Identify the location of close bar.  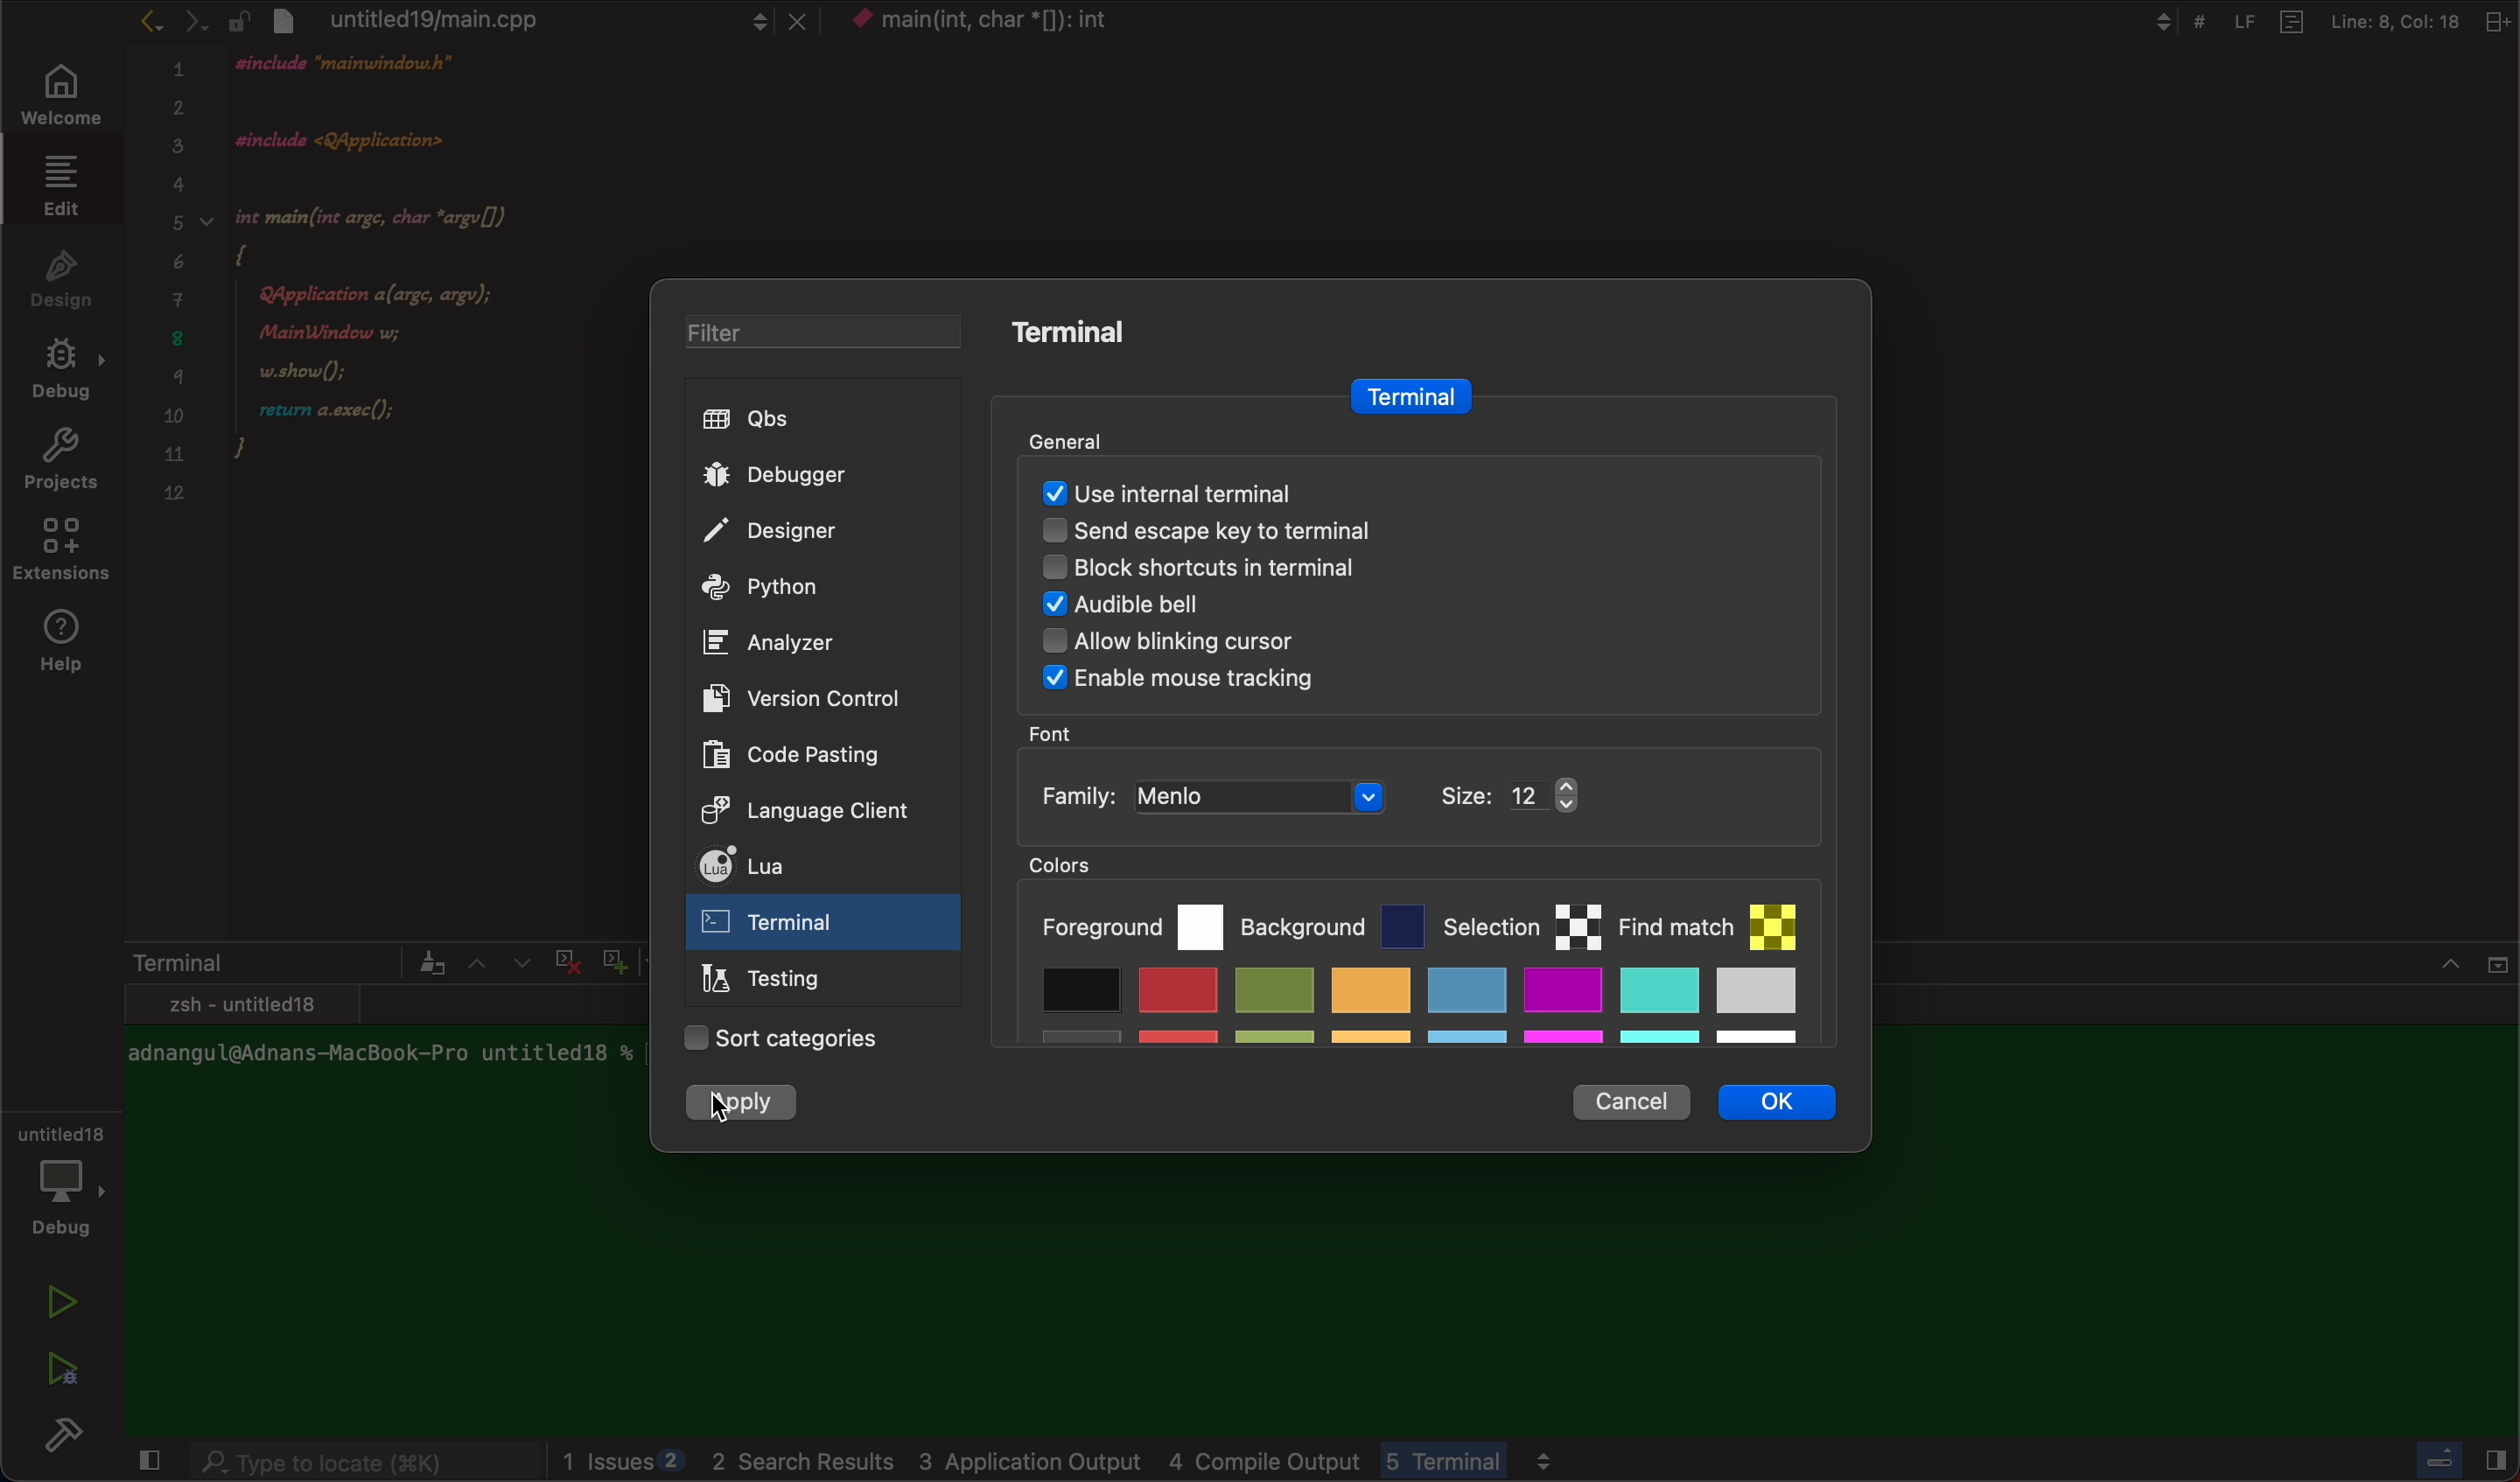
(2421, 975).